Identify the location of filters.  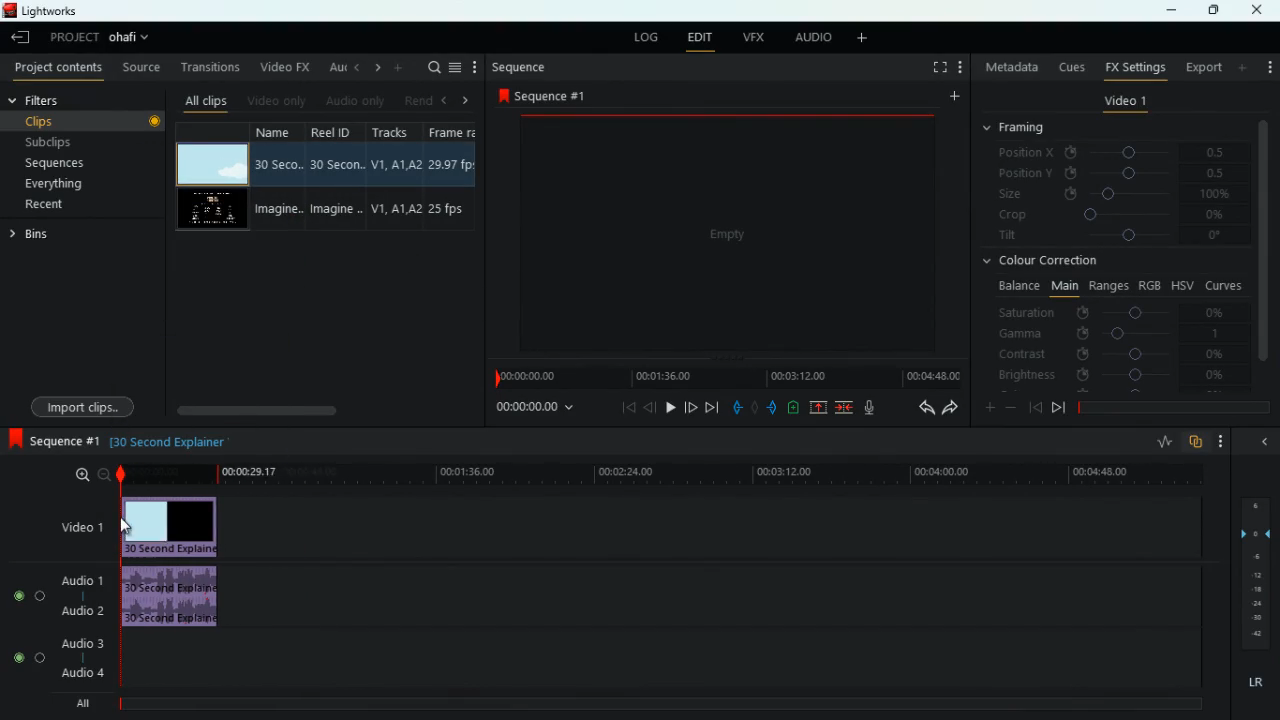
(66, 99).